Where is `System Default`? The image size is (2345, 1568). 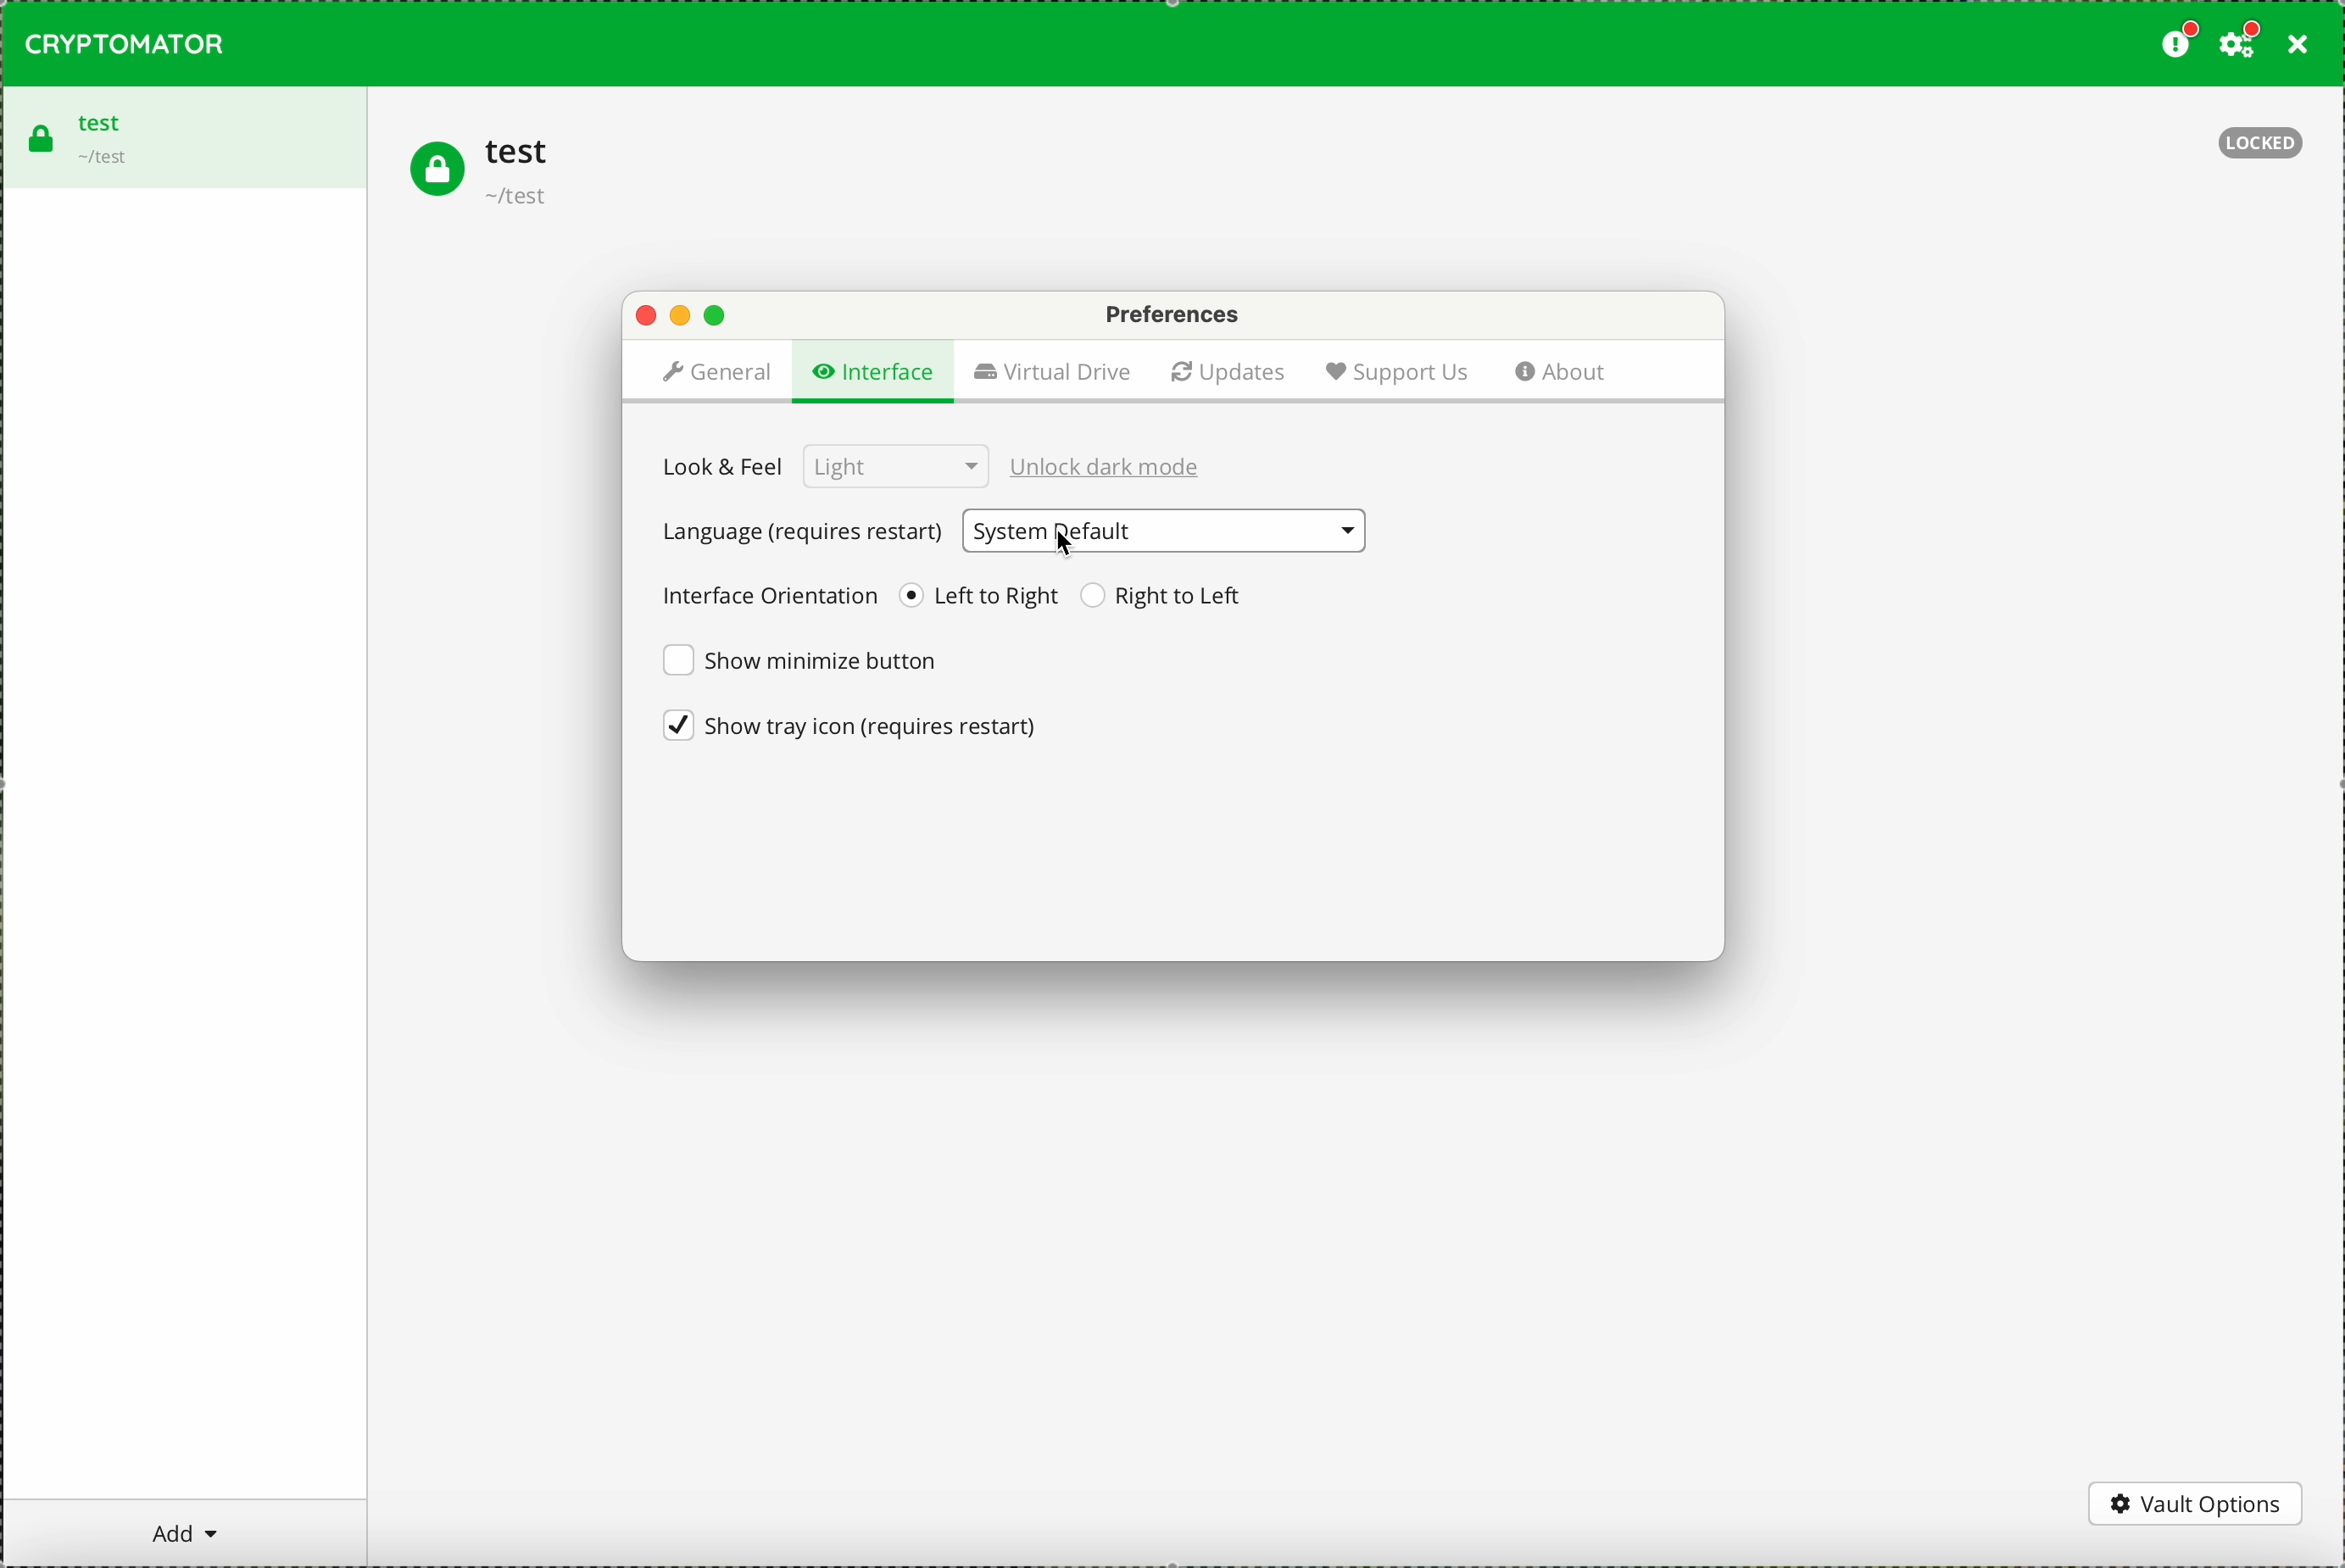 System Default is located at coordinates (1167, 532).